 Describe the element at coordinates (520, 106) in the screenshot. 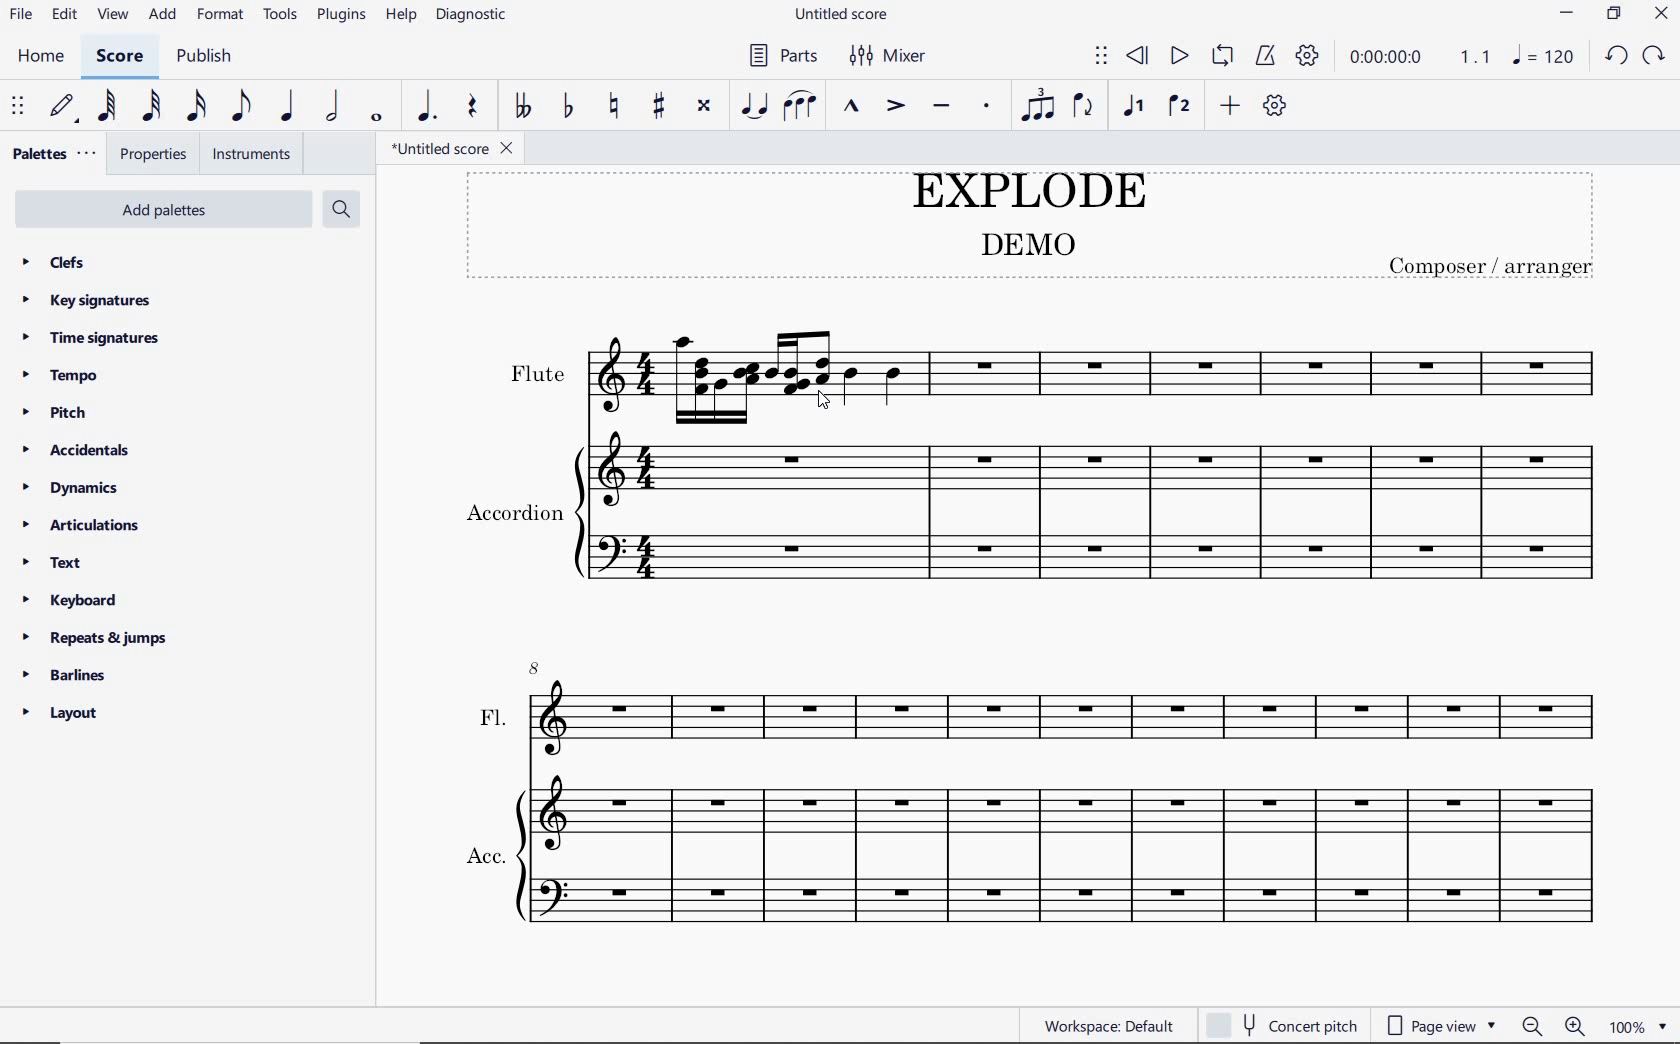

I see `toggle double-flat` at that location.